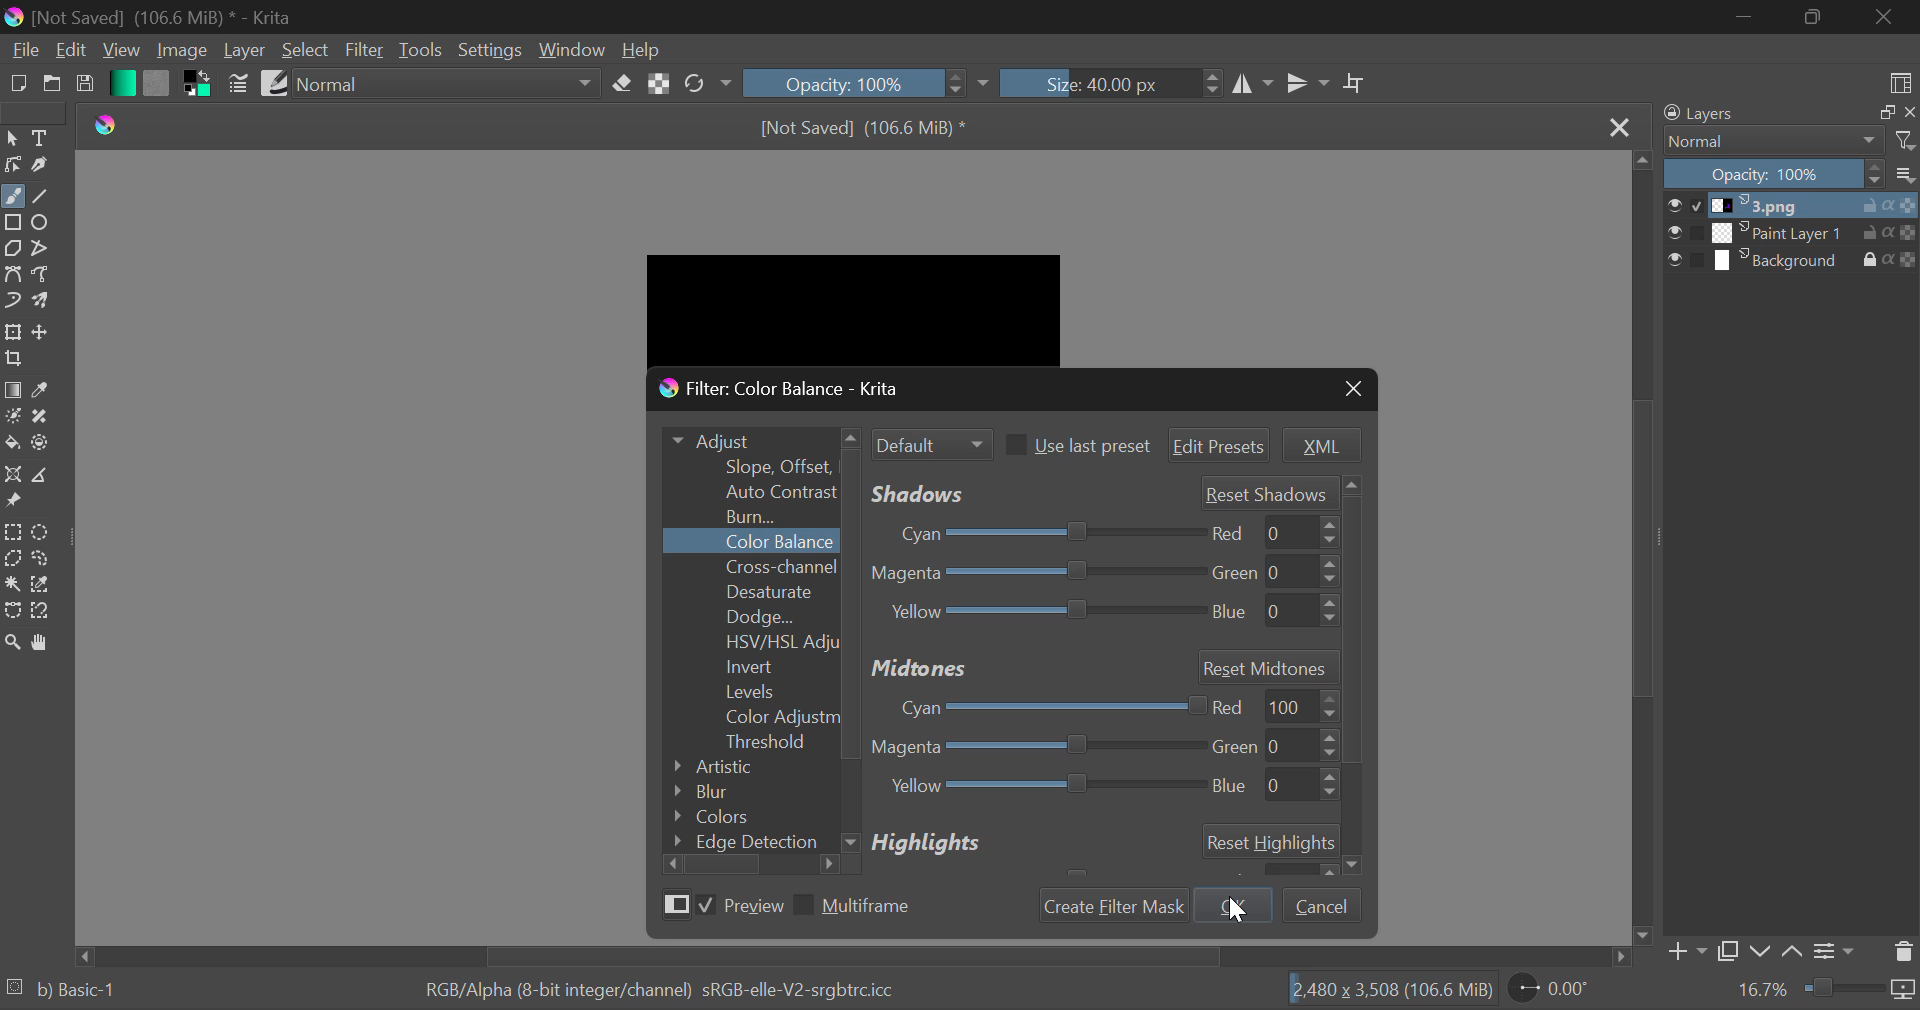 This screenshot has height=1010, width=1920. What do you see at coordinates (797, 391) in the screenshot?
I see `Window Title` at bounding box center [797, 391].